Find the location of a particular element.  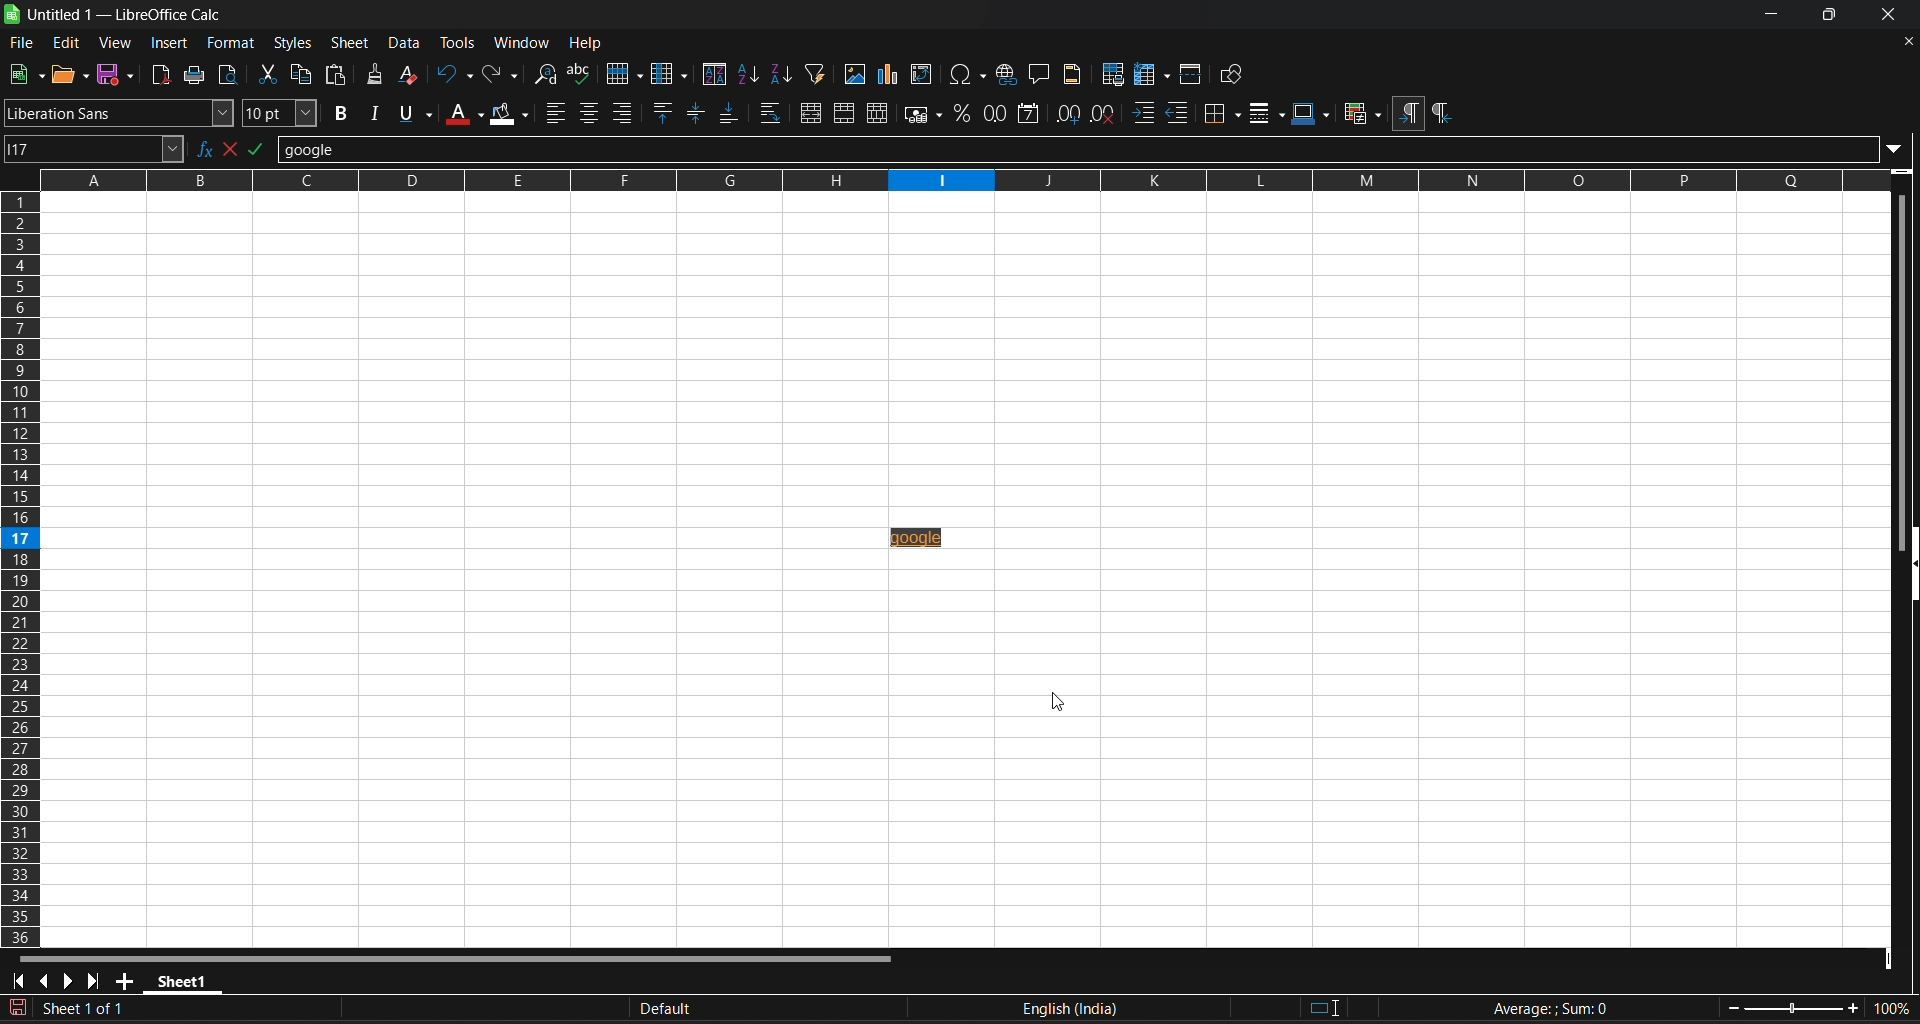

add decimal place is located at coordinates (1066, 113).